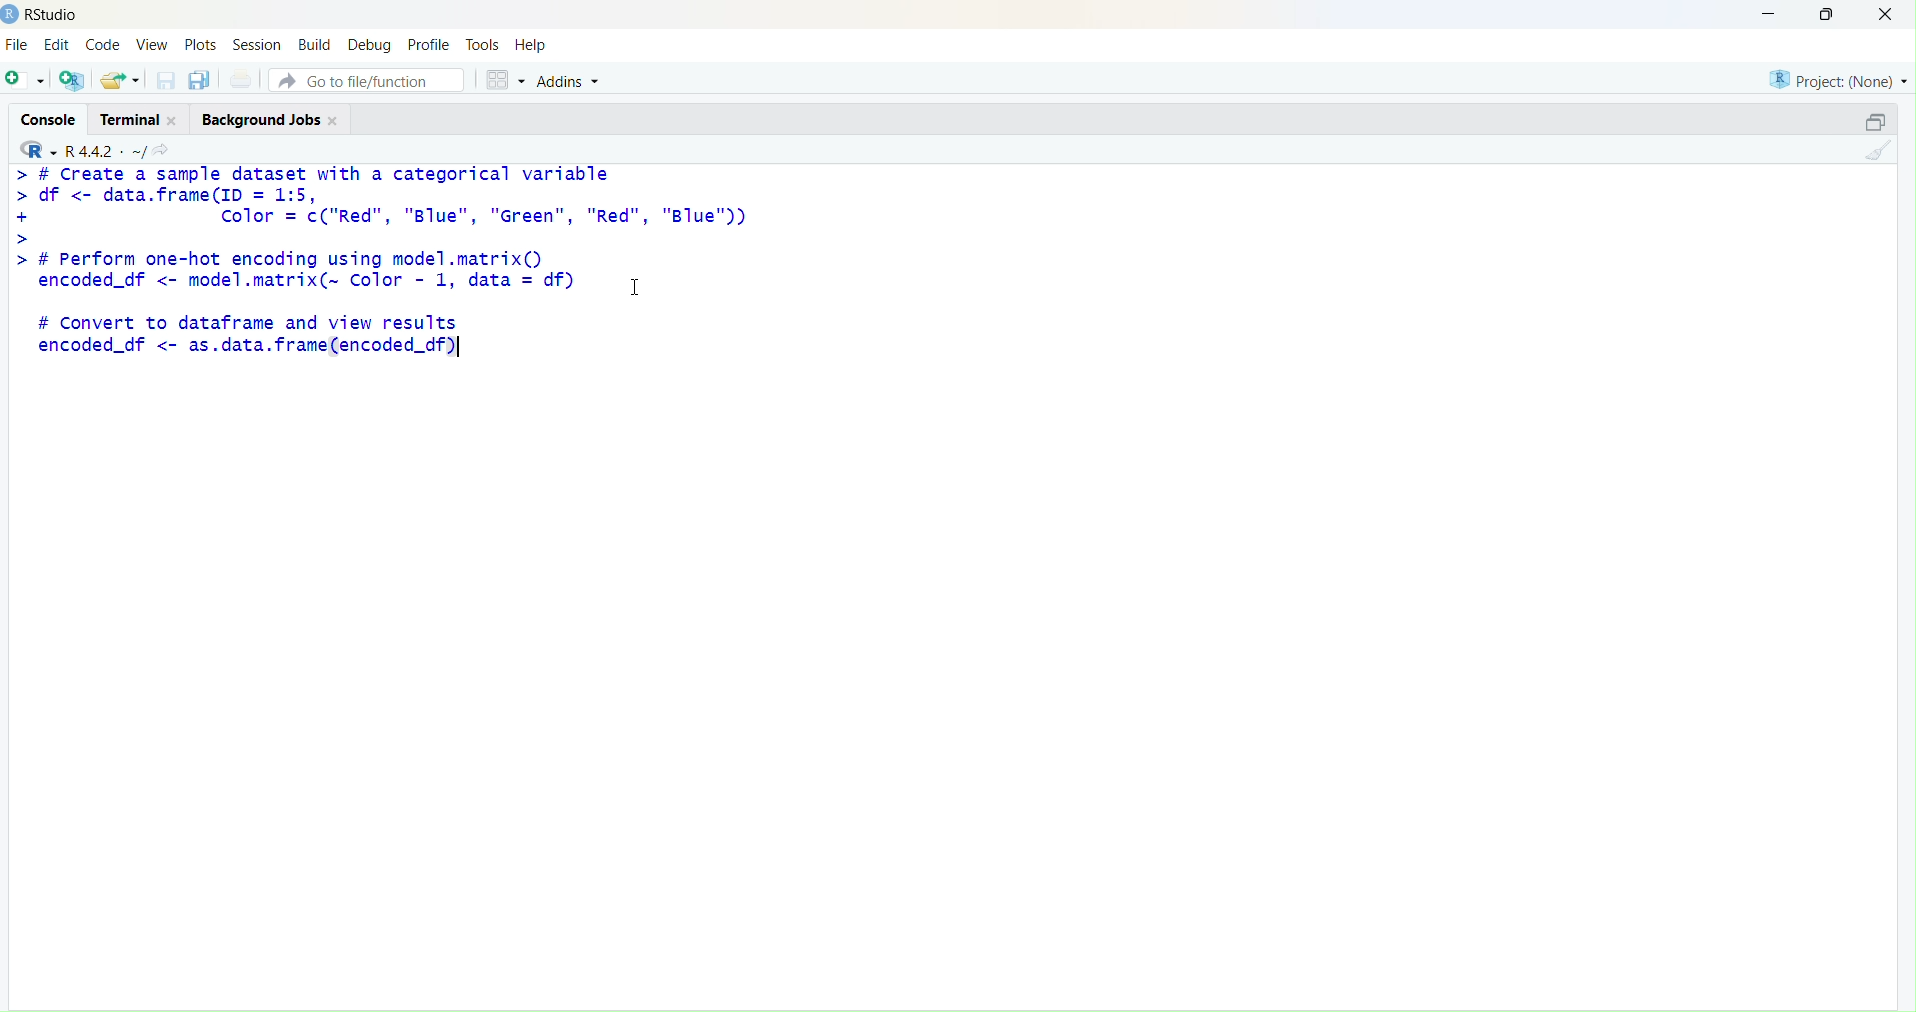 The width and height of the screenshot is (1916, 1012). What do you see at coordinates (432, 45) in the screenshot?
I see `profile` at bounding box center [432, 45].